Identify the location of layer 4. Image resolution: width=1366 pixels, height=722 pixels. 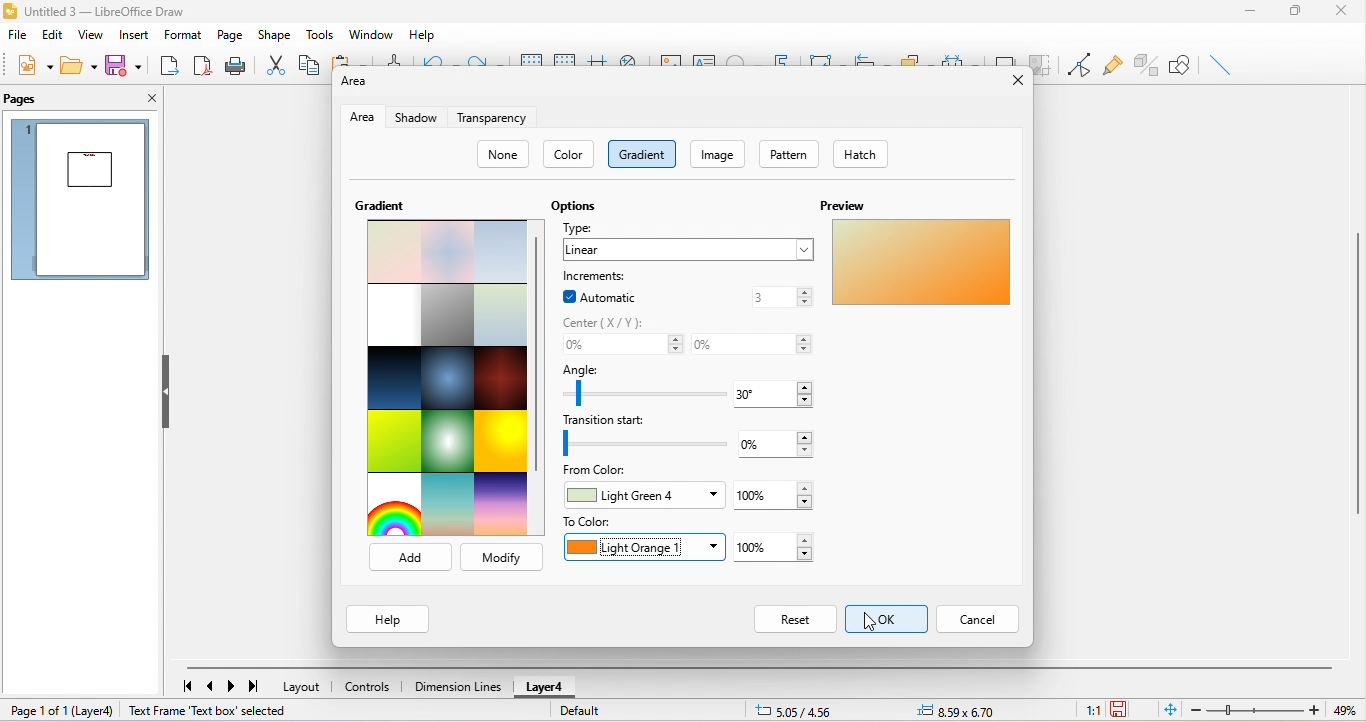
(97, 711).